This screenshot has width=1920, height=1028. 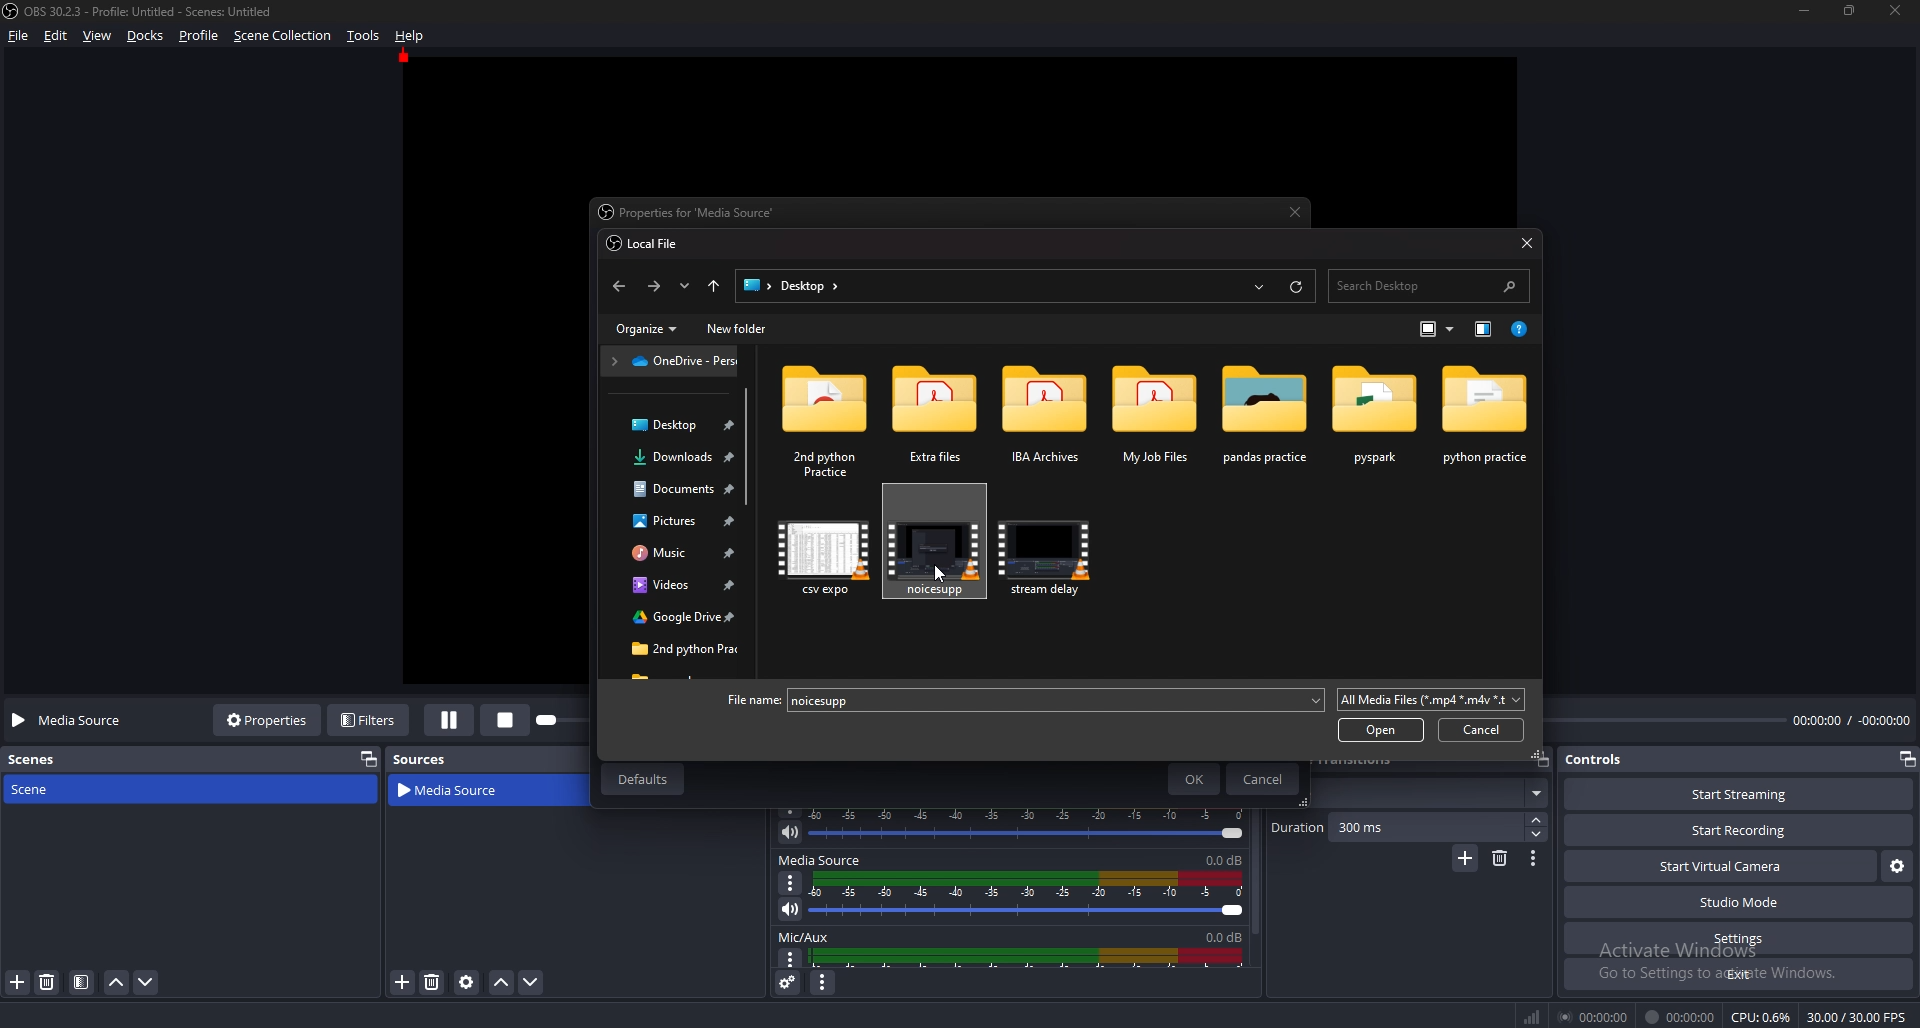 I want to click on Sources settings, so click(x=468, y=982).